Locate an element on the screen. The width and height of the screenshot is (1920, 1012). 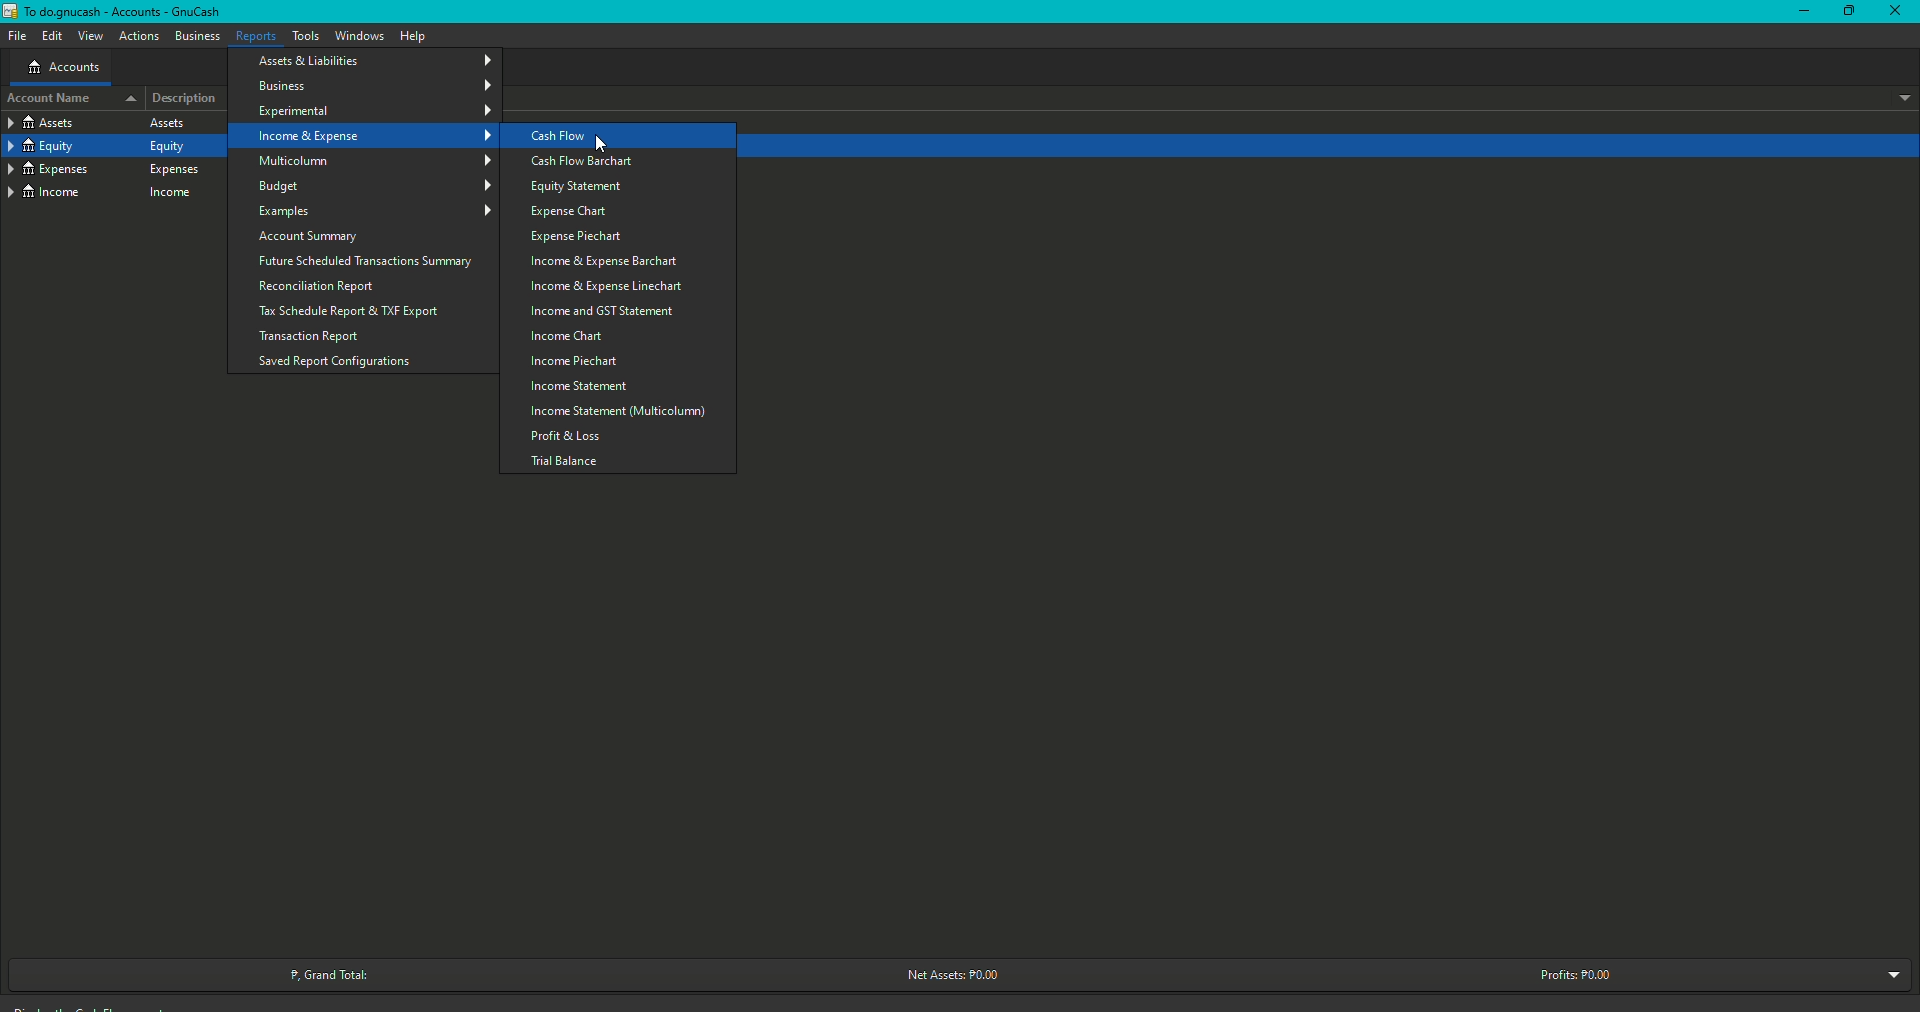
Reconciliation Report is located at coordinates (321, 288).